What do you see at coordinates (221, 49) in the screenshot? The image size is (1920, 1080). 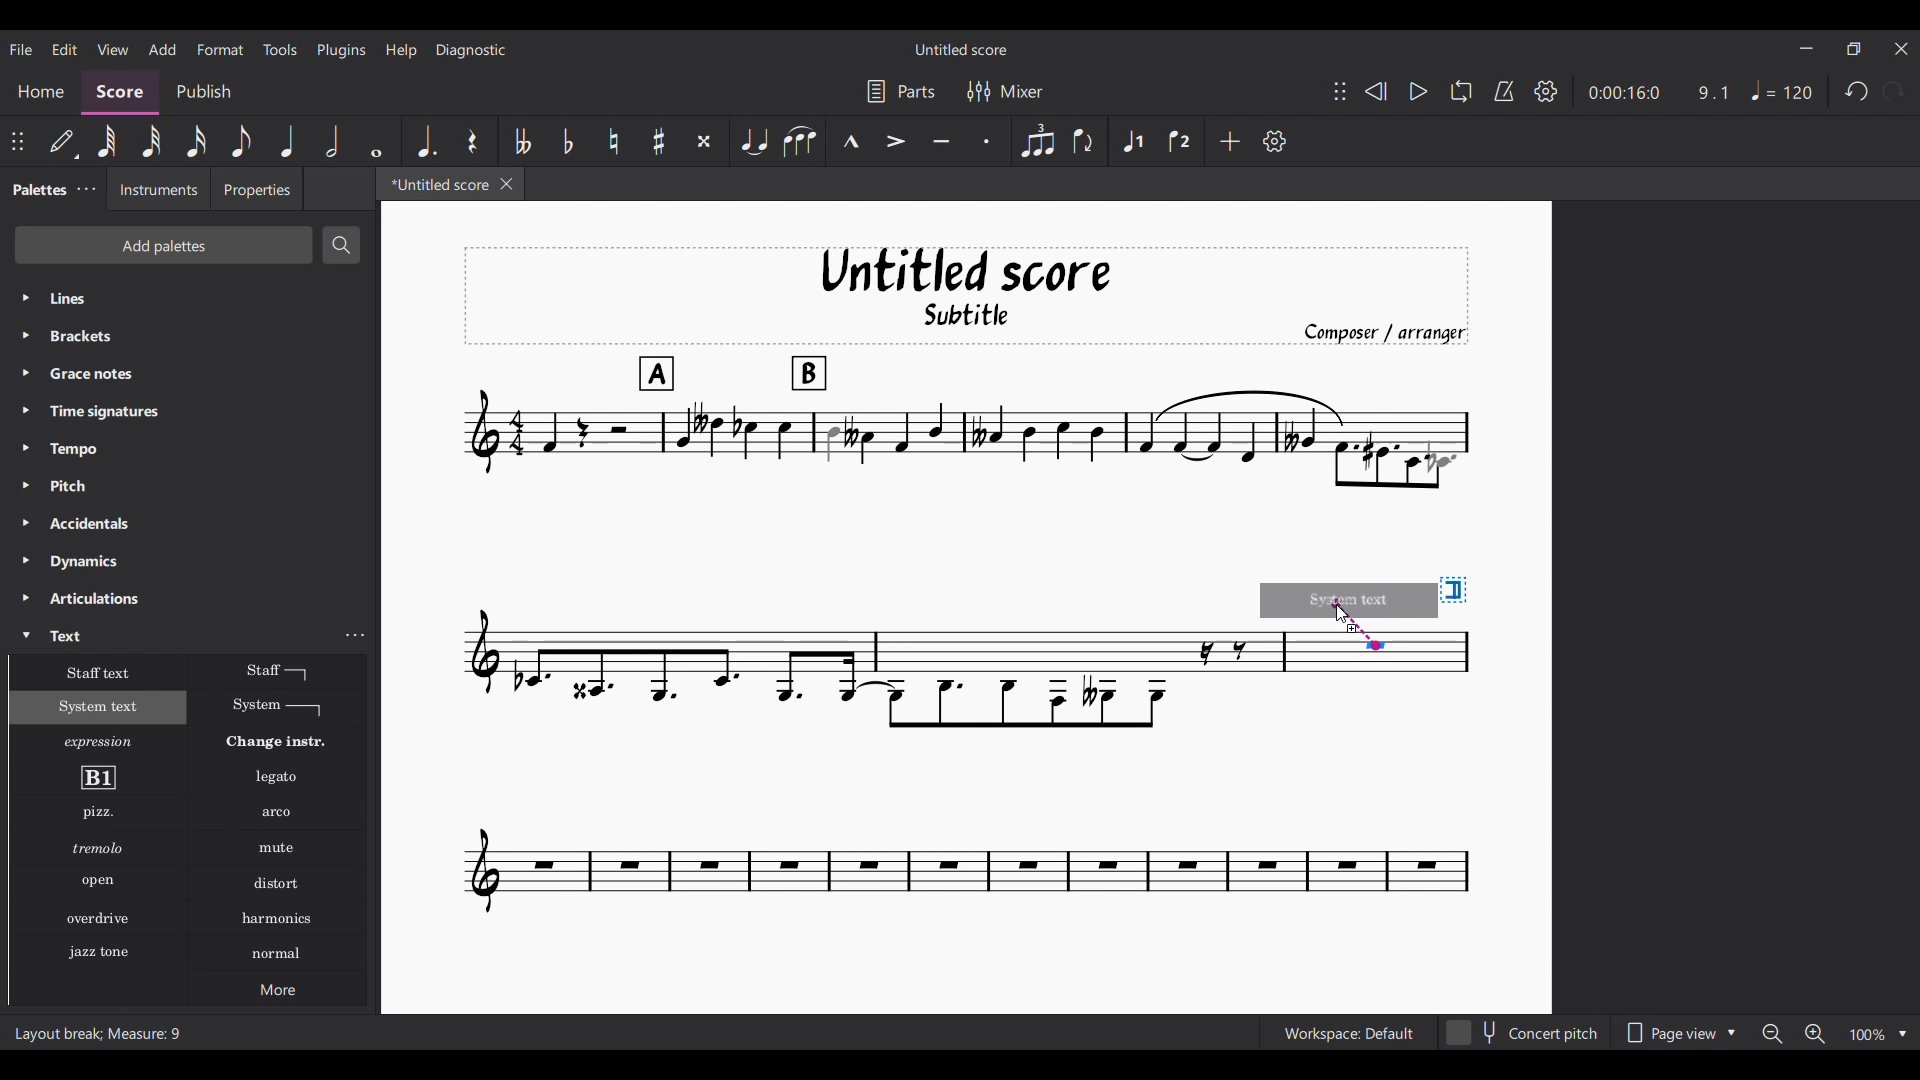 I see `Format menu` at bounding box center [221, 49].